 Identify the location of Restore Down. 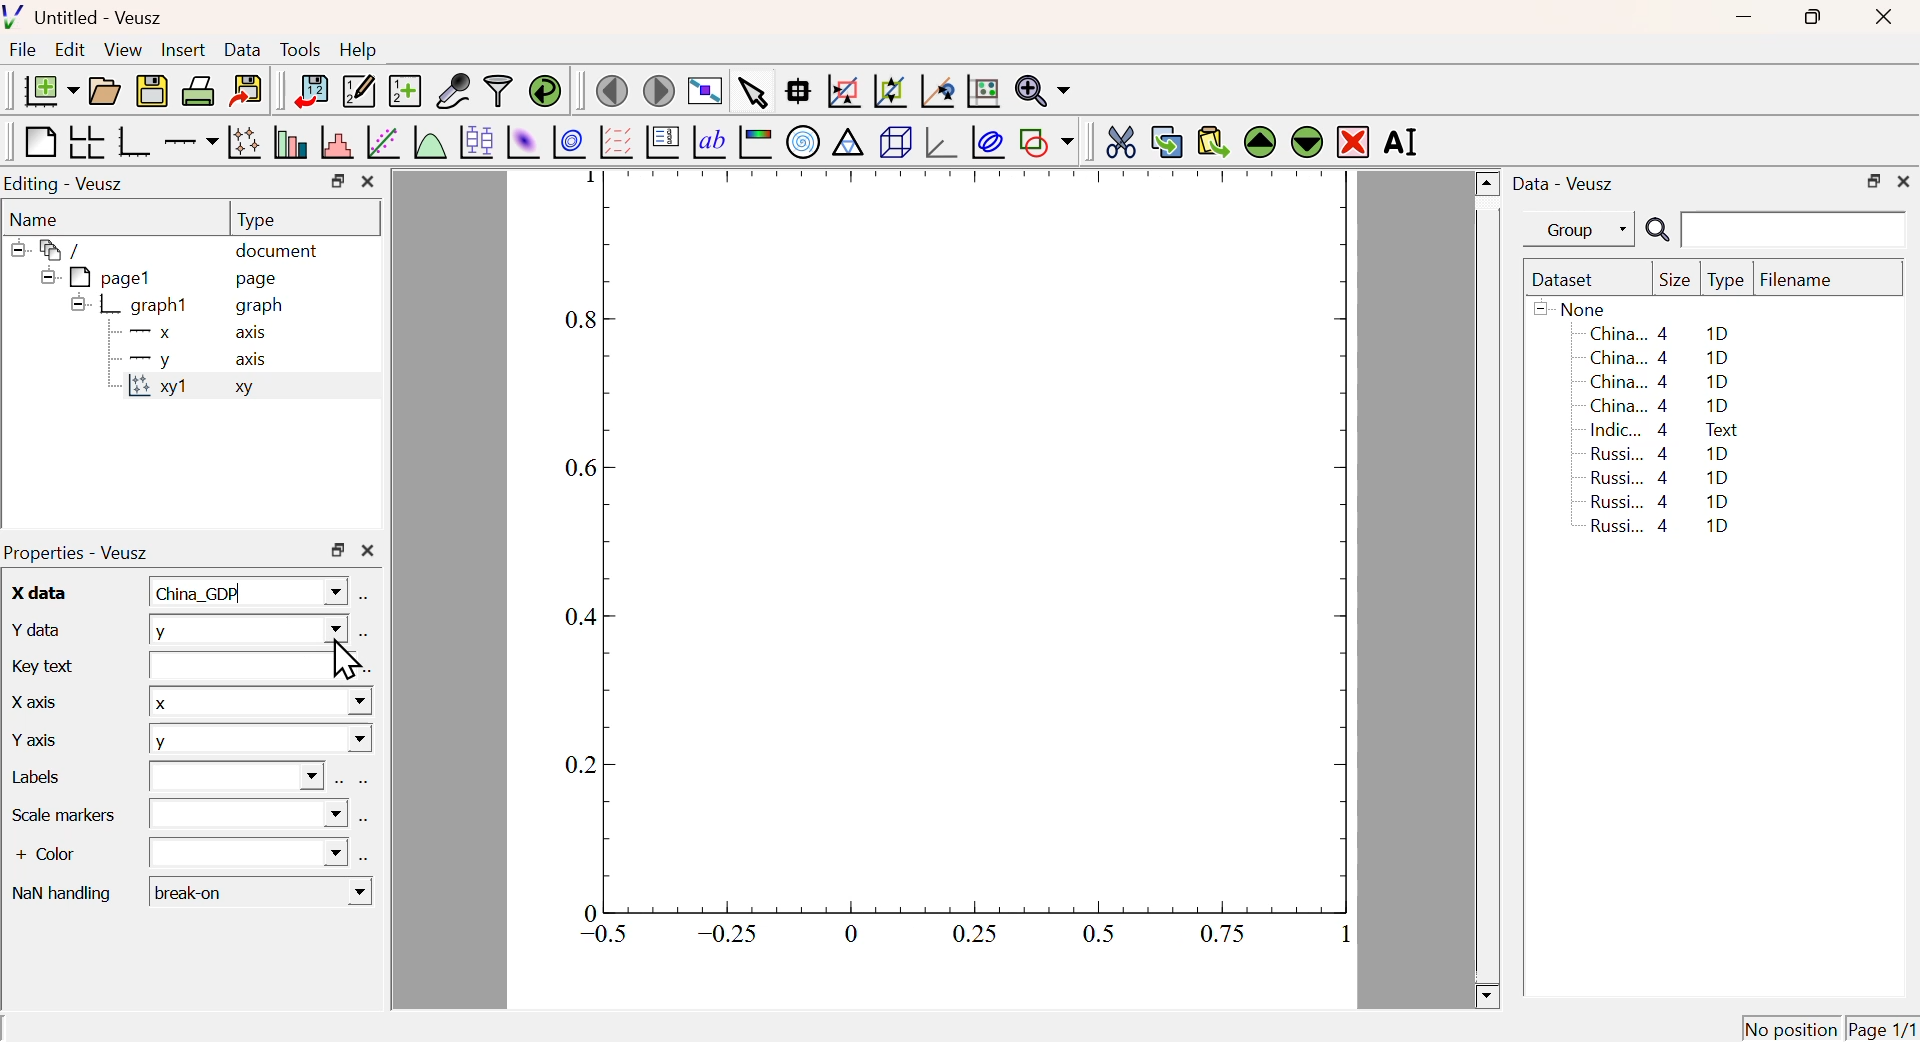
(1810, 17).